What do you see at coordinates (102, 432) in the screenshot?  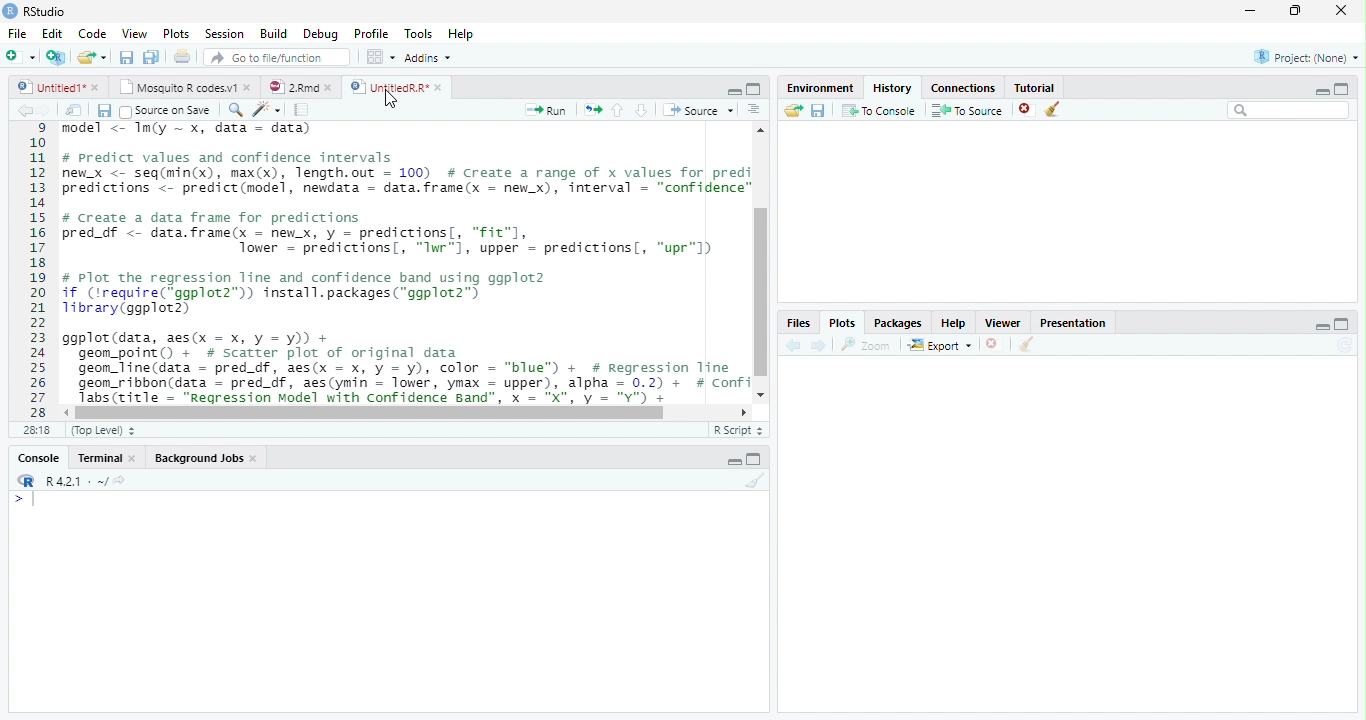 I see `Top level` at bounding box center [102, 432].